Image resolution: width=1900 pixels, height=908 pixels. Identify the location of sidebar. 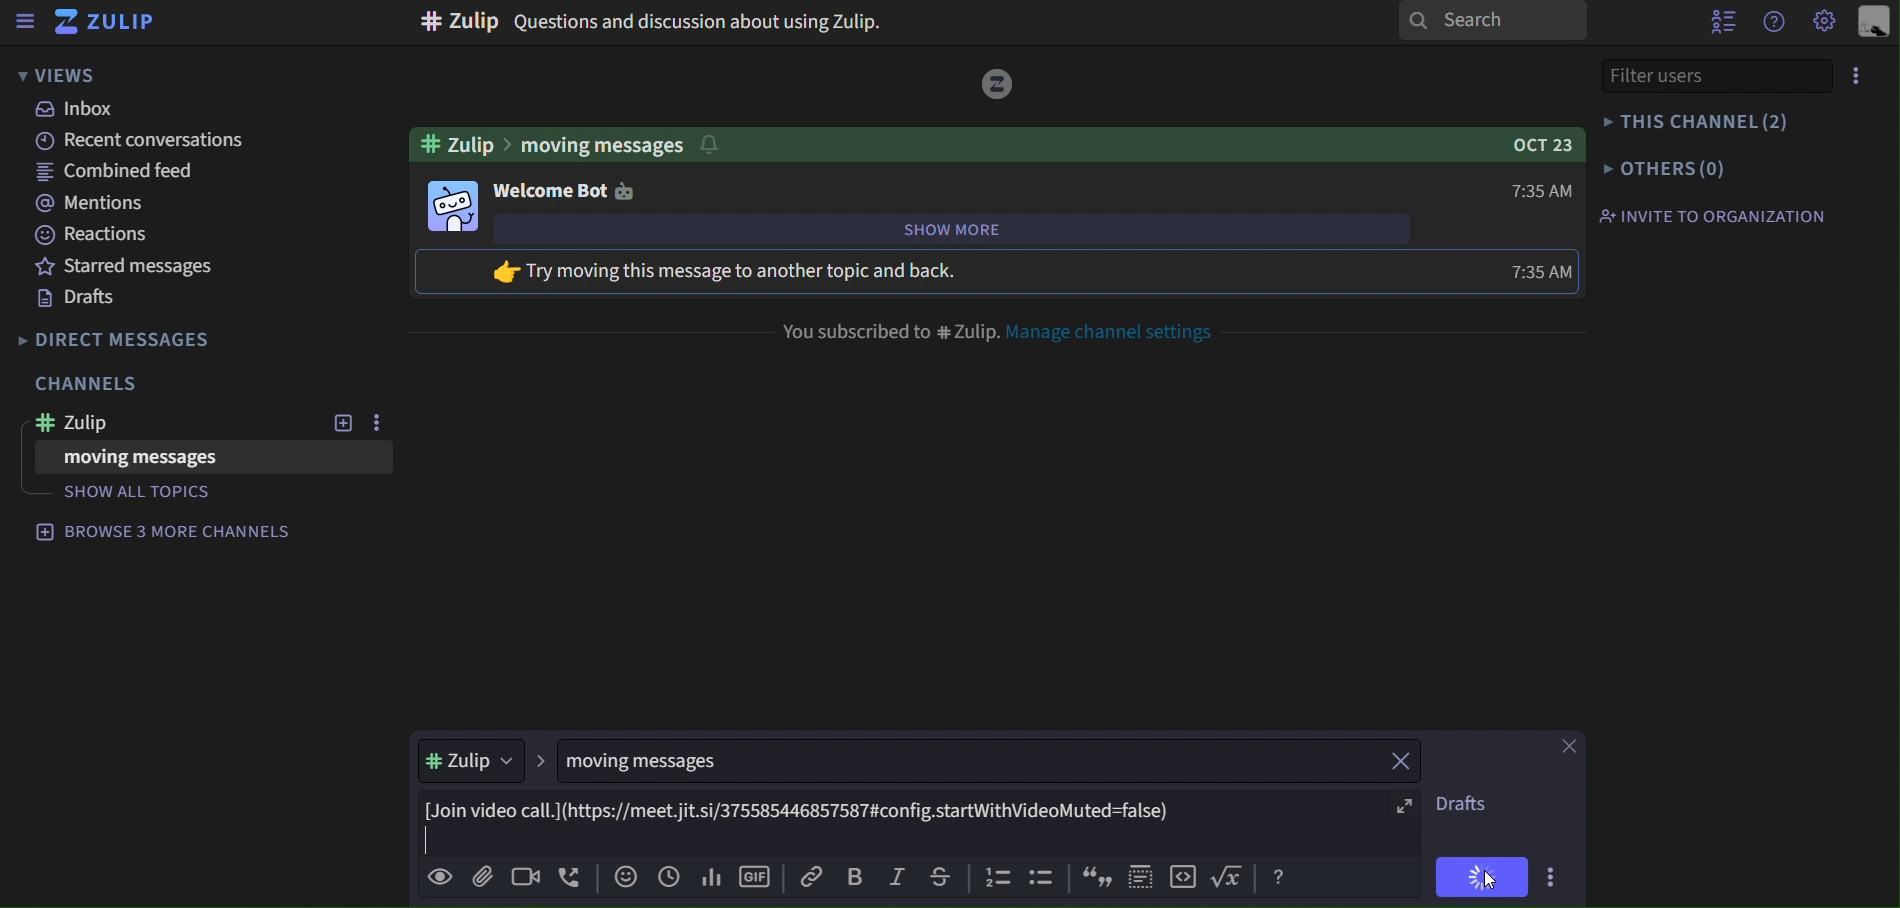
(24, 22).